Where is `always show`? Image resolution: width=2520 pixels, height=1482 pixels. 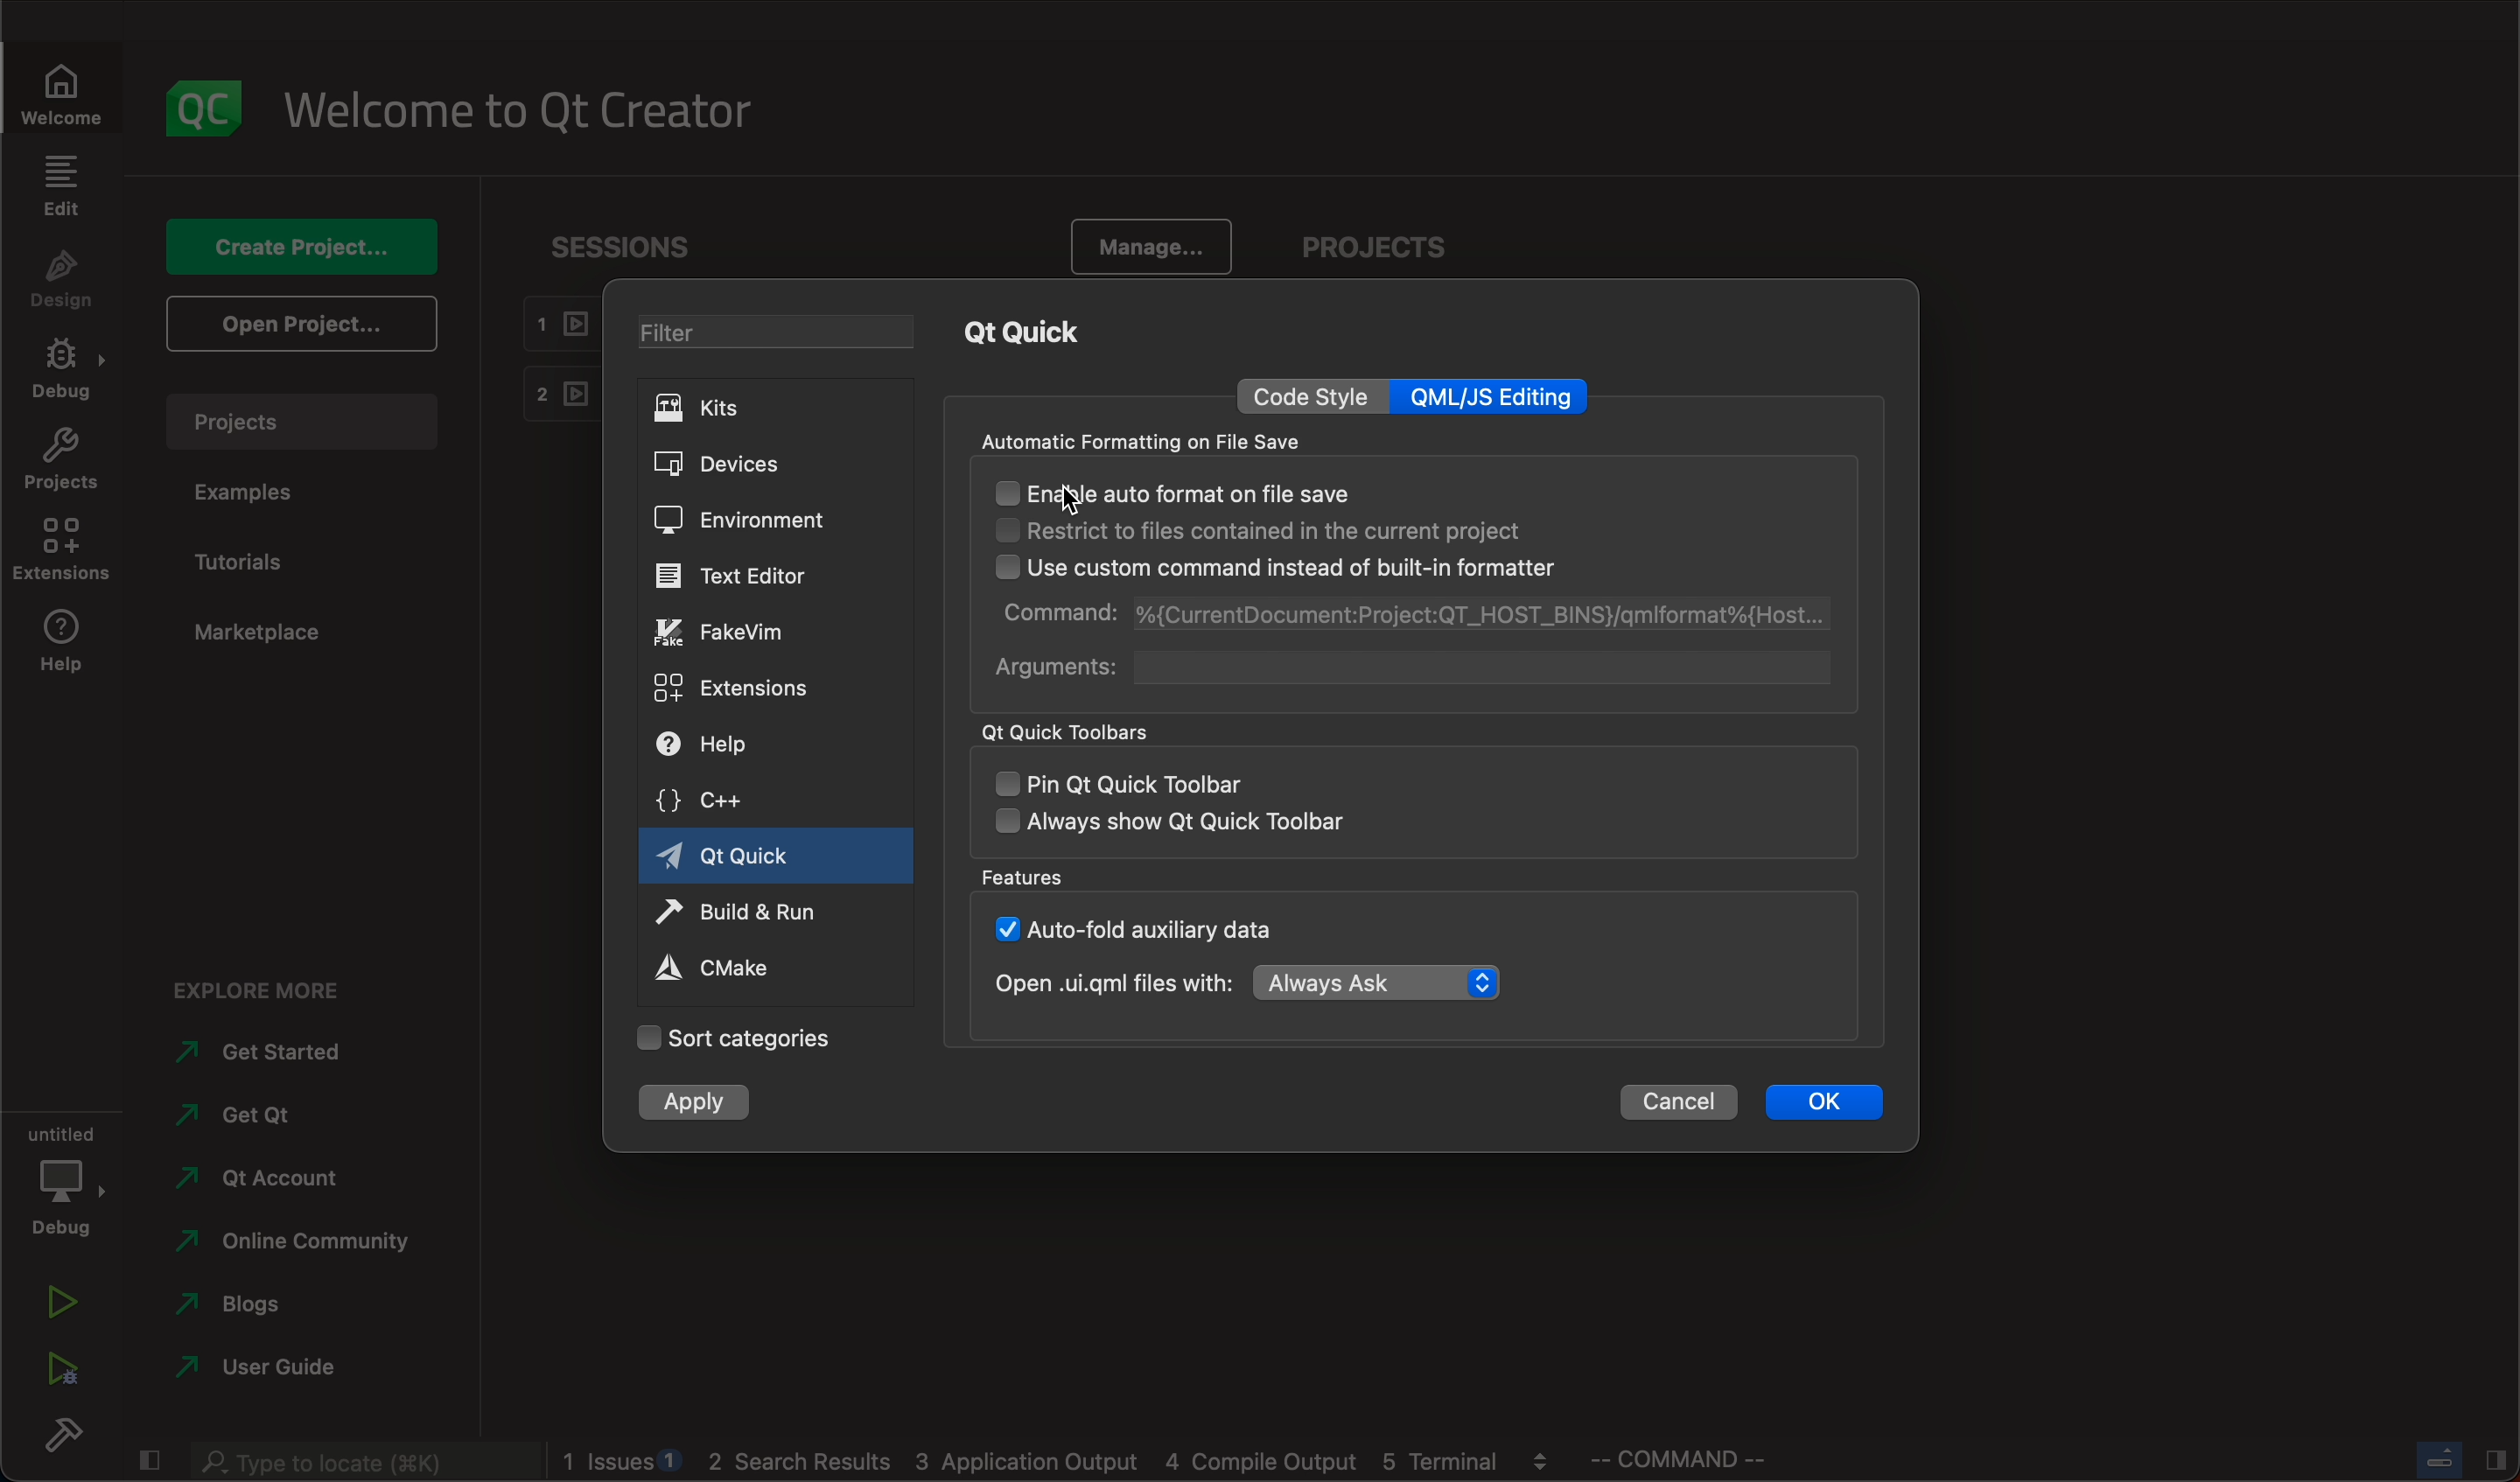
always show is located at coordinates (1174, 822).